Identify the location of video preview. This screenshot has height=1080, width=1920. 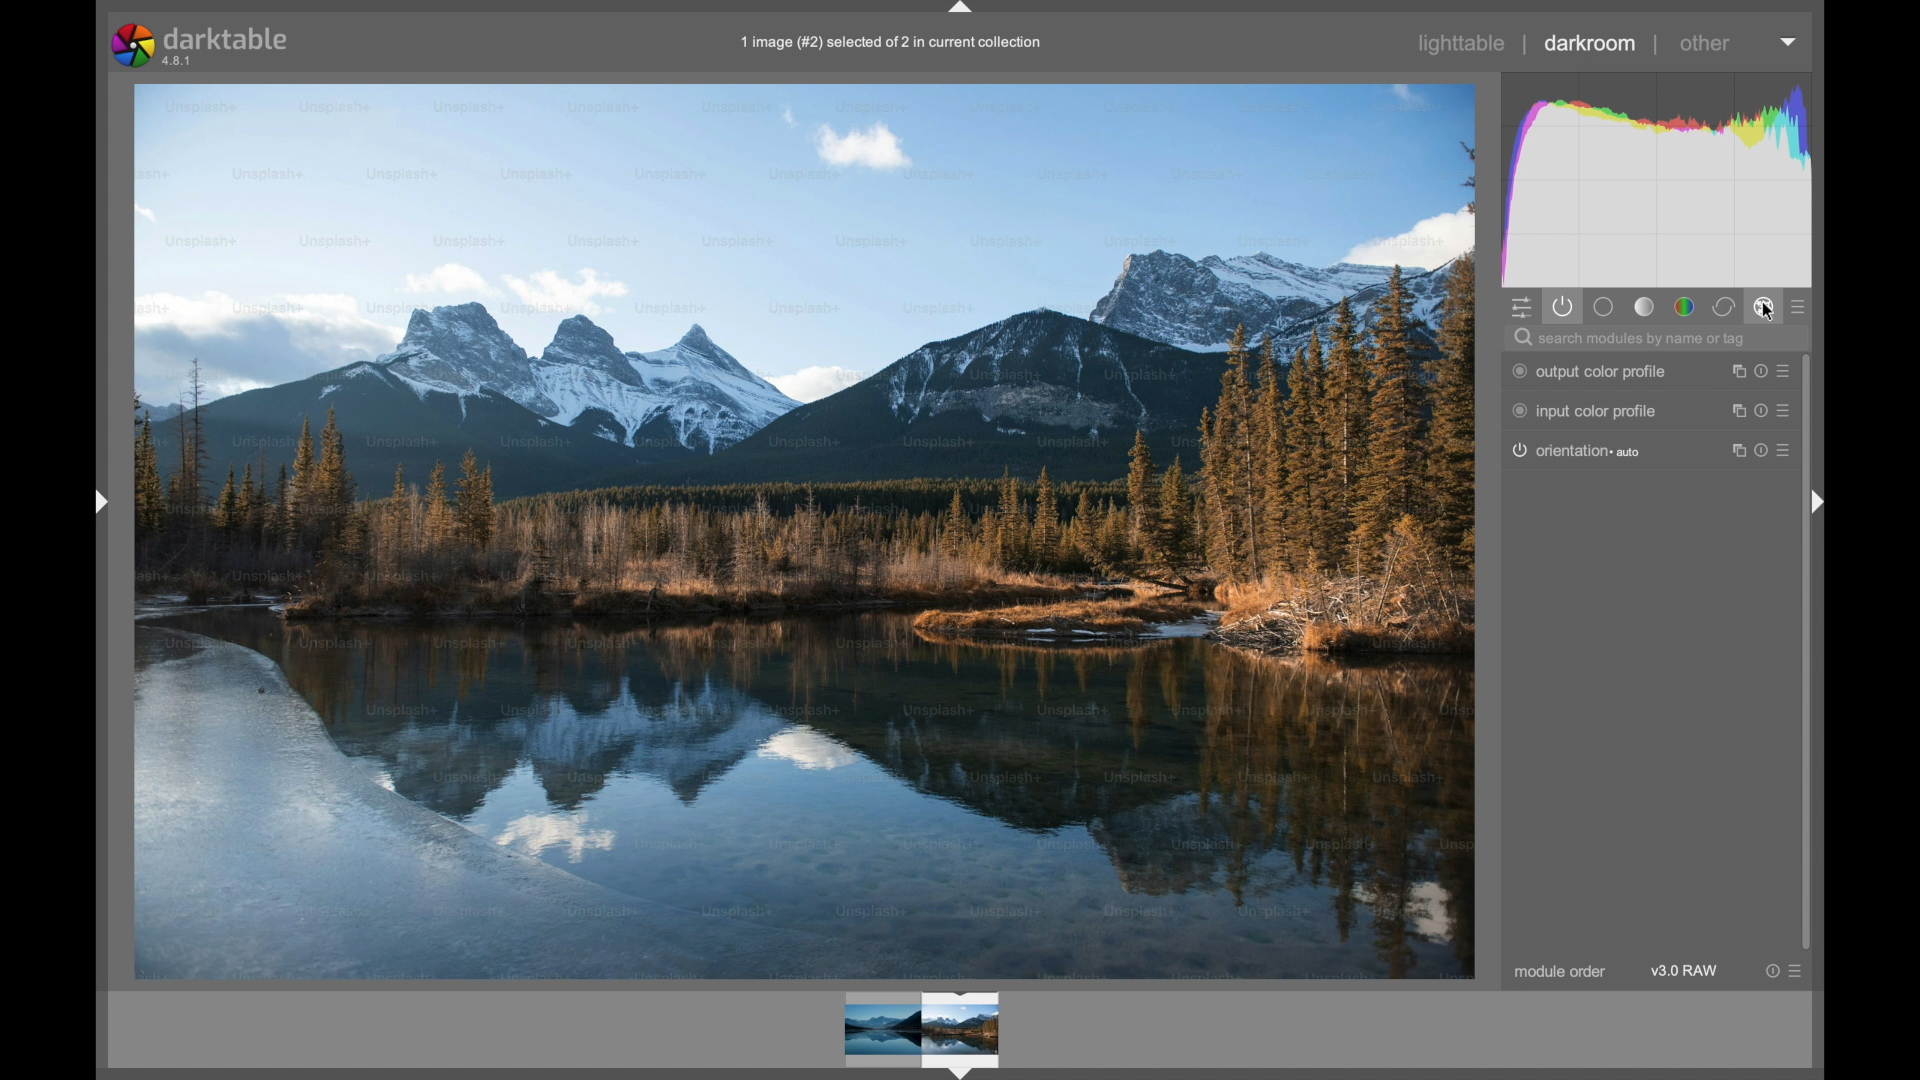
(922, 1032).